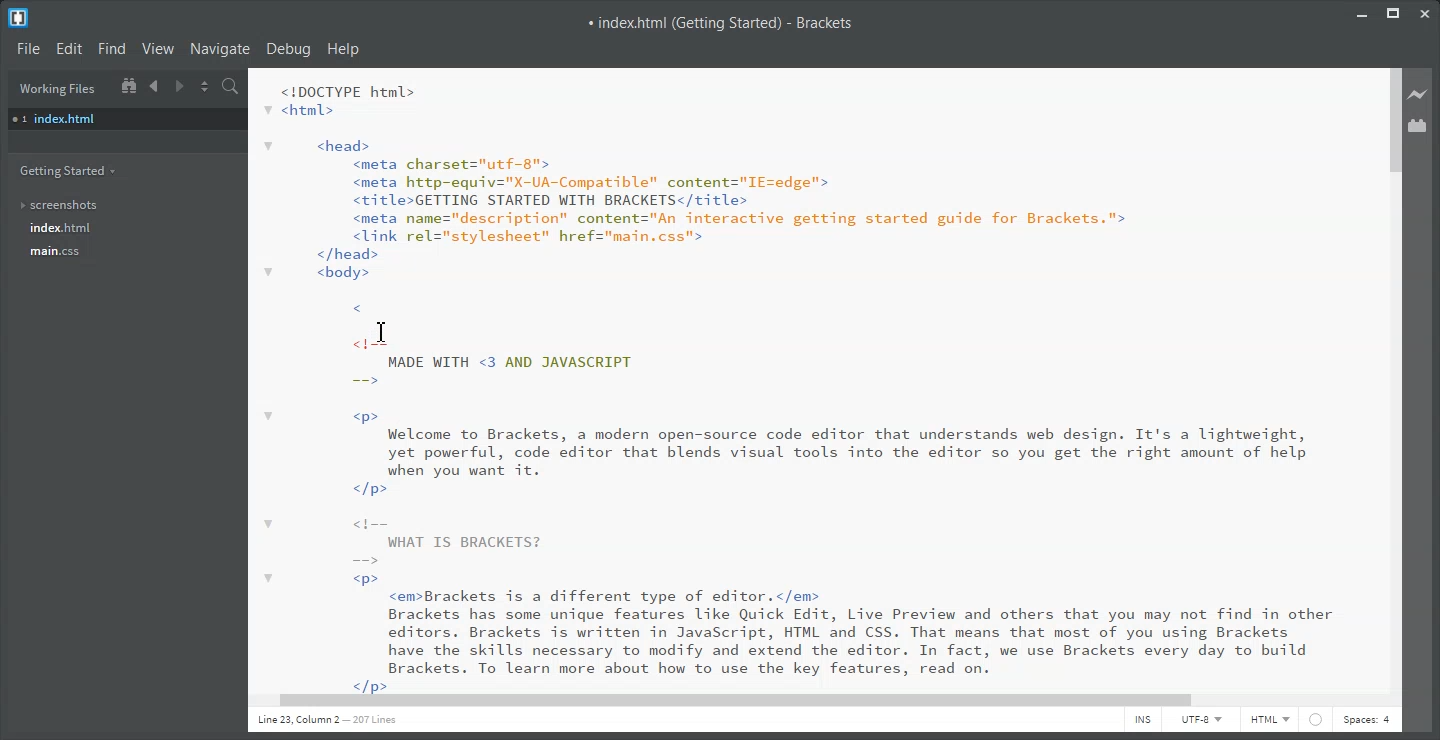 The height and width of the screenshot is (740, 1440). What do you see at coordinates (27, 48) in the screenshot?
I see `File` at bounding box center [27, 48].